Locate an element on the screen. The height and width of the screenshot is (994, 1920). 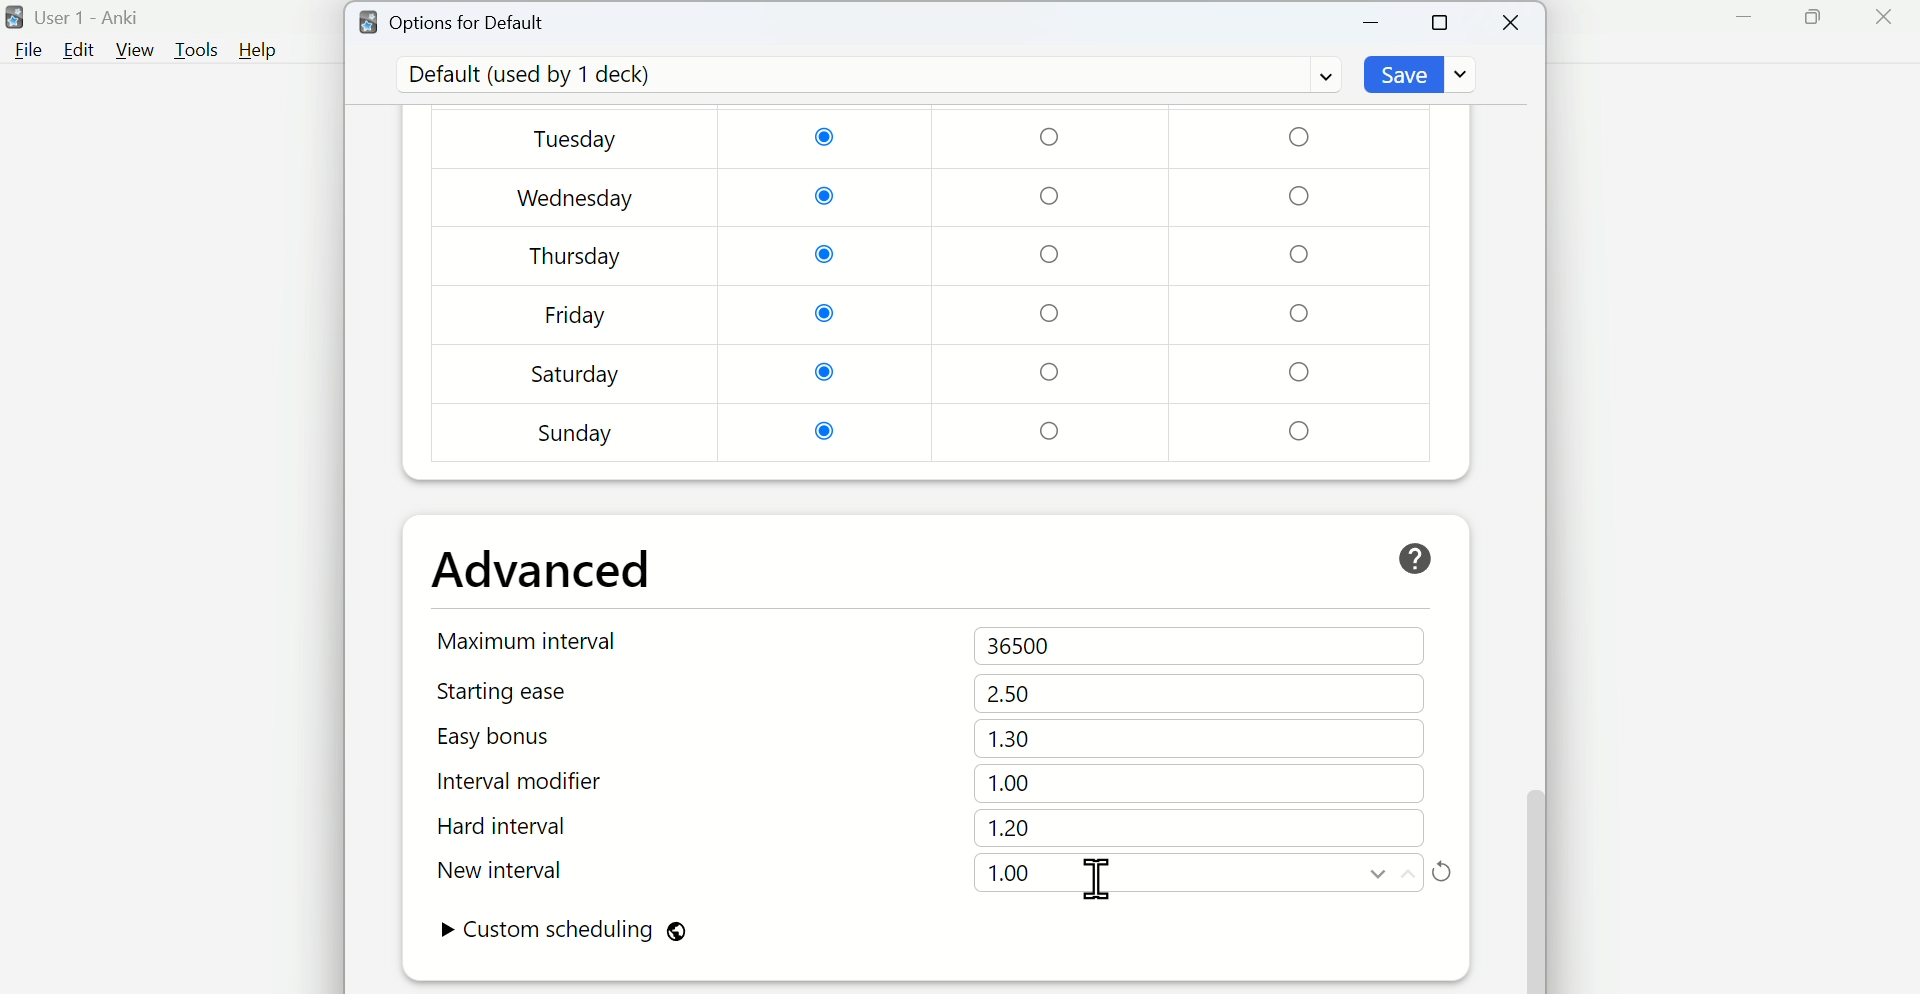
User 1 - Anki is located at coordinates (77, 18).